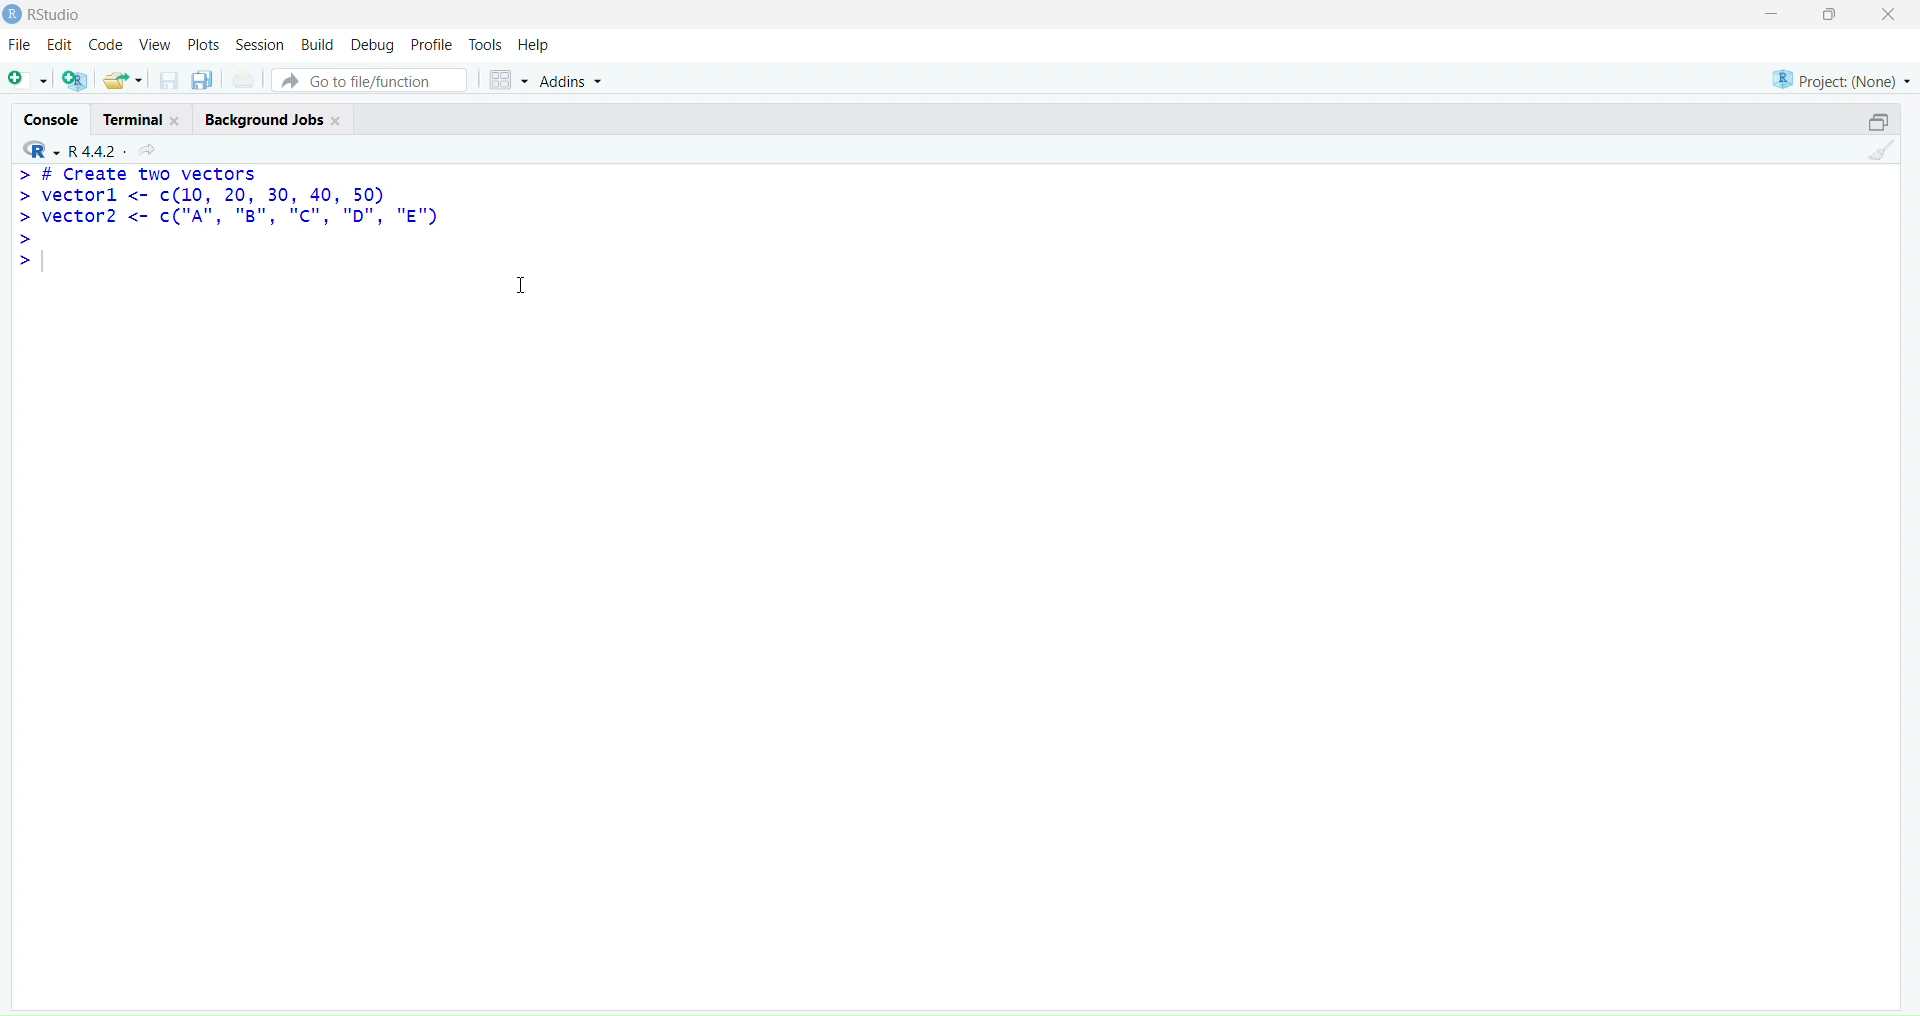 Image resolution: width=1920 pixels, height=1016 pixels. I want to click on cursor, so click(520, 284).